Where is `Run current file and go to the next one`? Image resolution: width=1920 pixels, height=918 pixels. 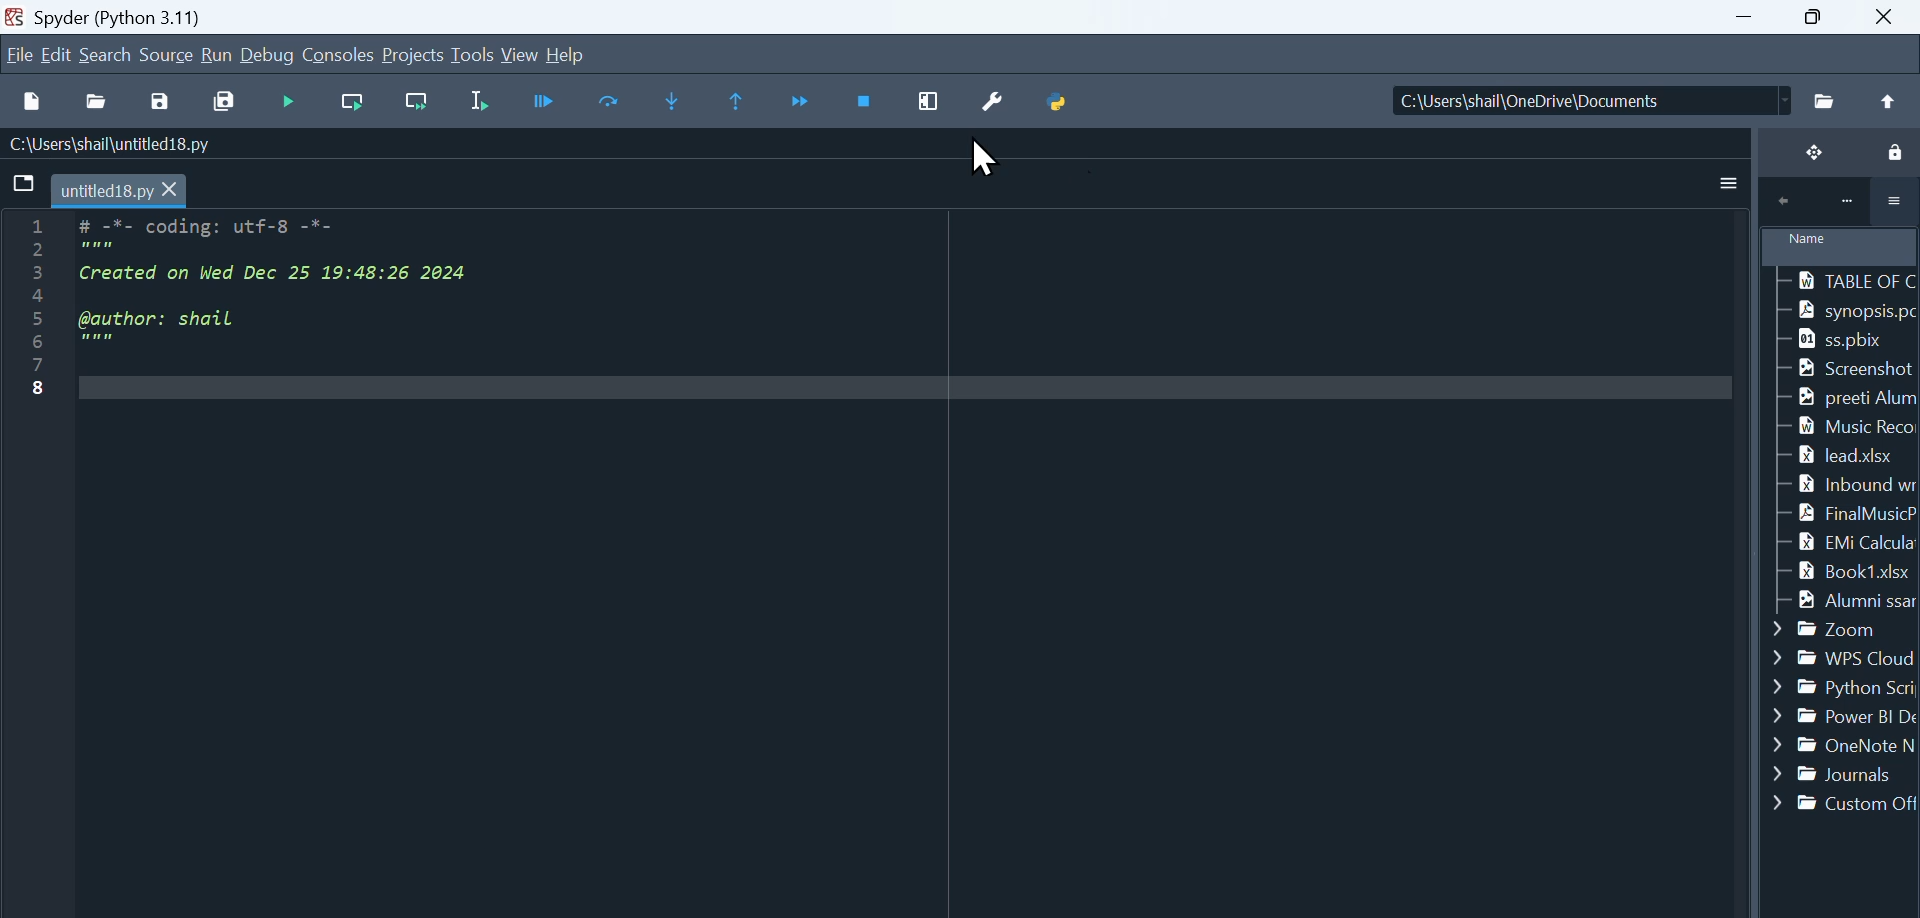
Run current file and go to the next one is located at coordinates (415, 103).